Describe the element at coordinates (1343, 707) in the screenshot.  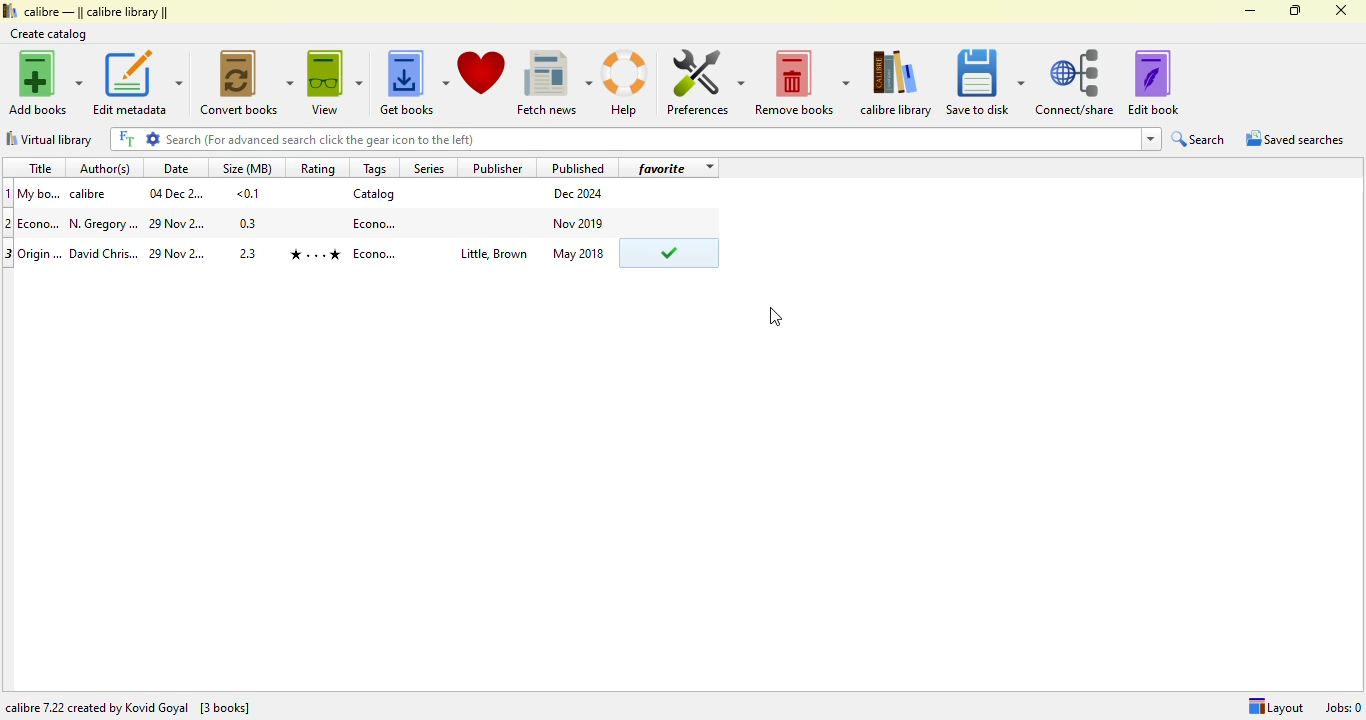
I see `jobs: 0` at that location.